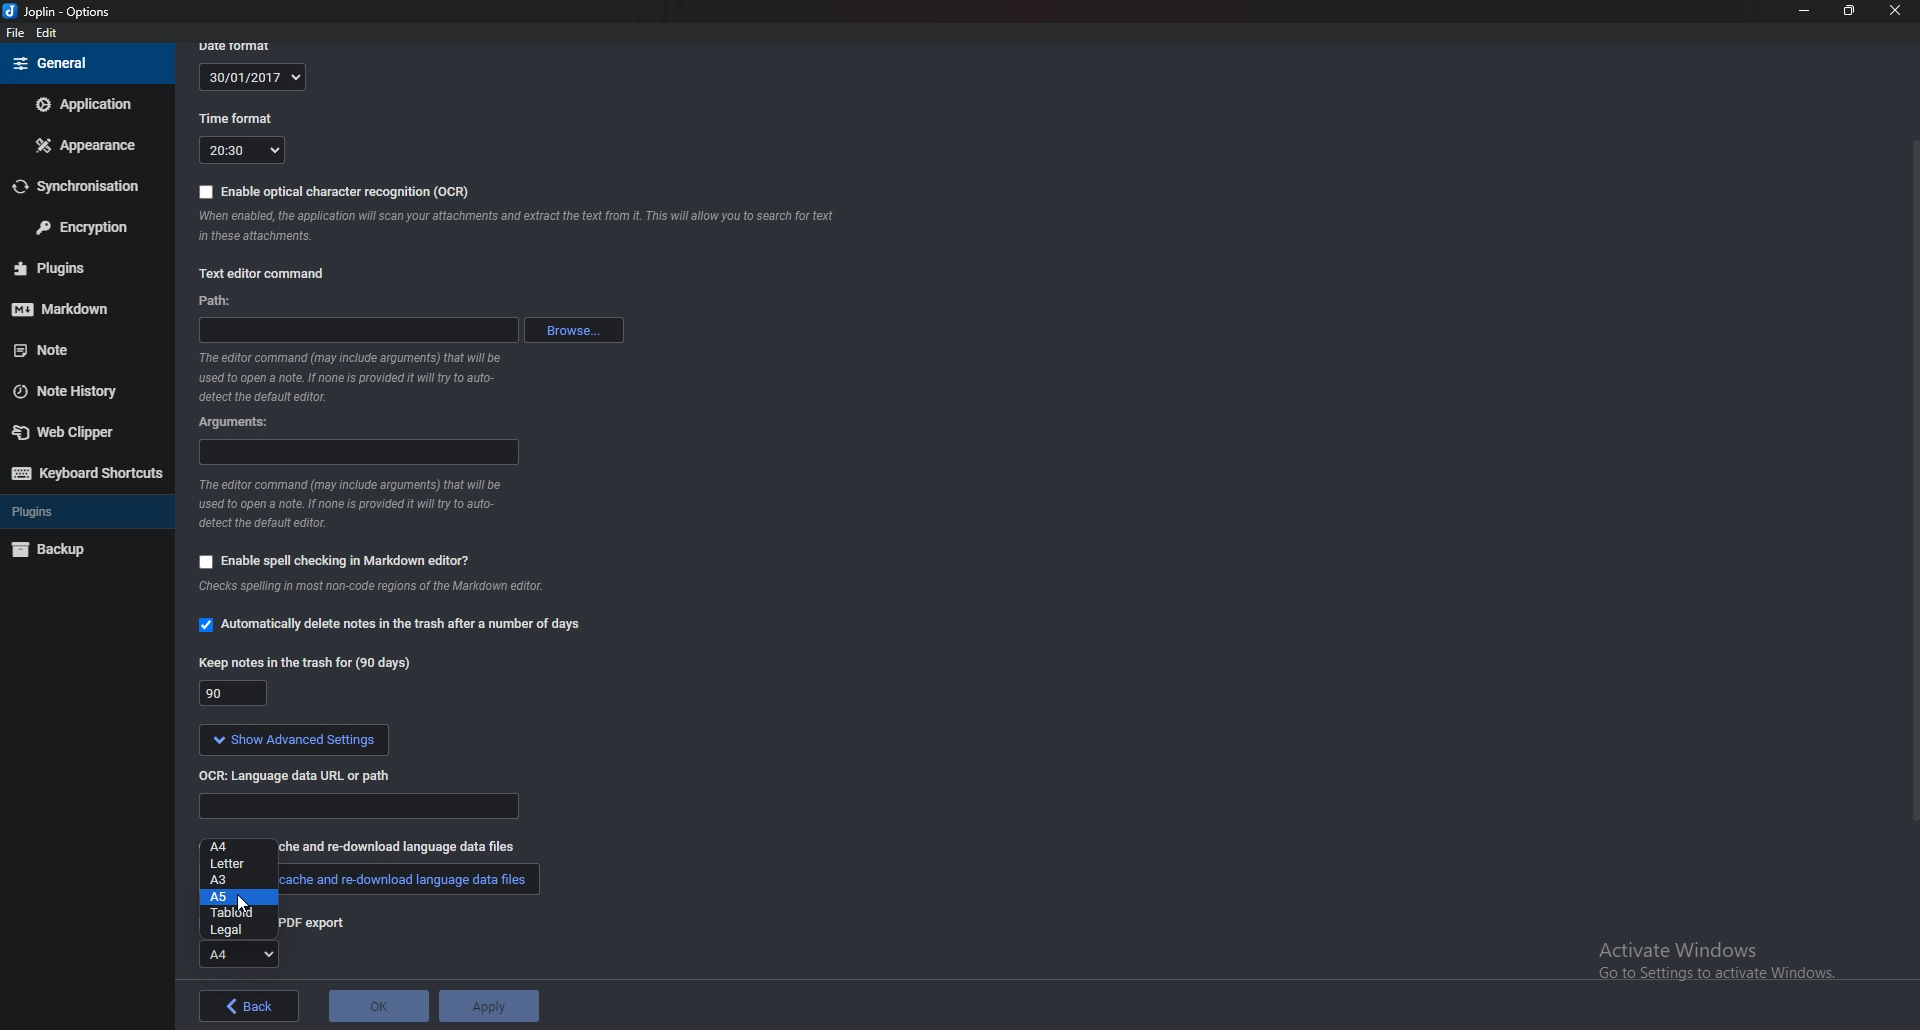  What do you see at coordinates (340, 925) in the screenshot?
I see `pdf export` at bounding box center [340, 925].